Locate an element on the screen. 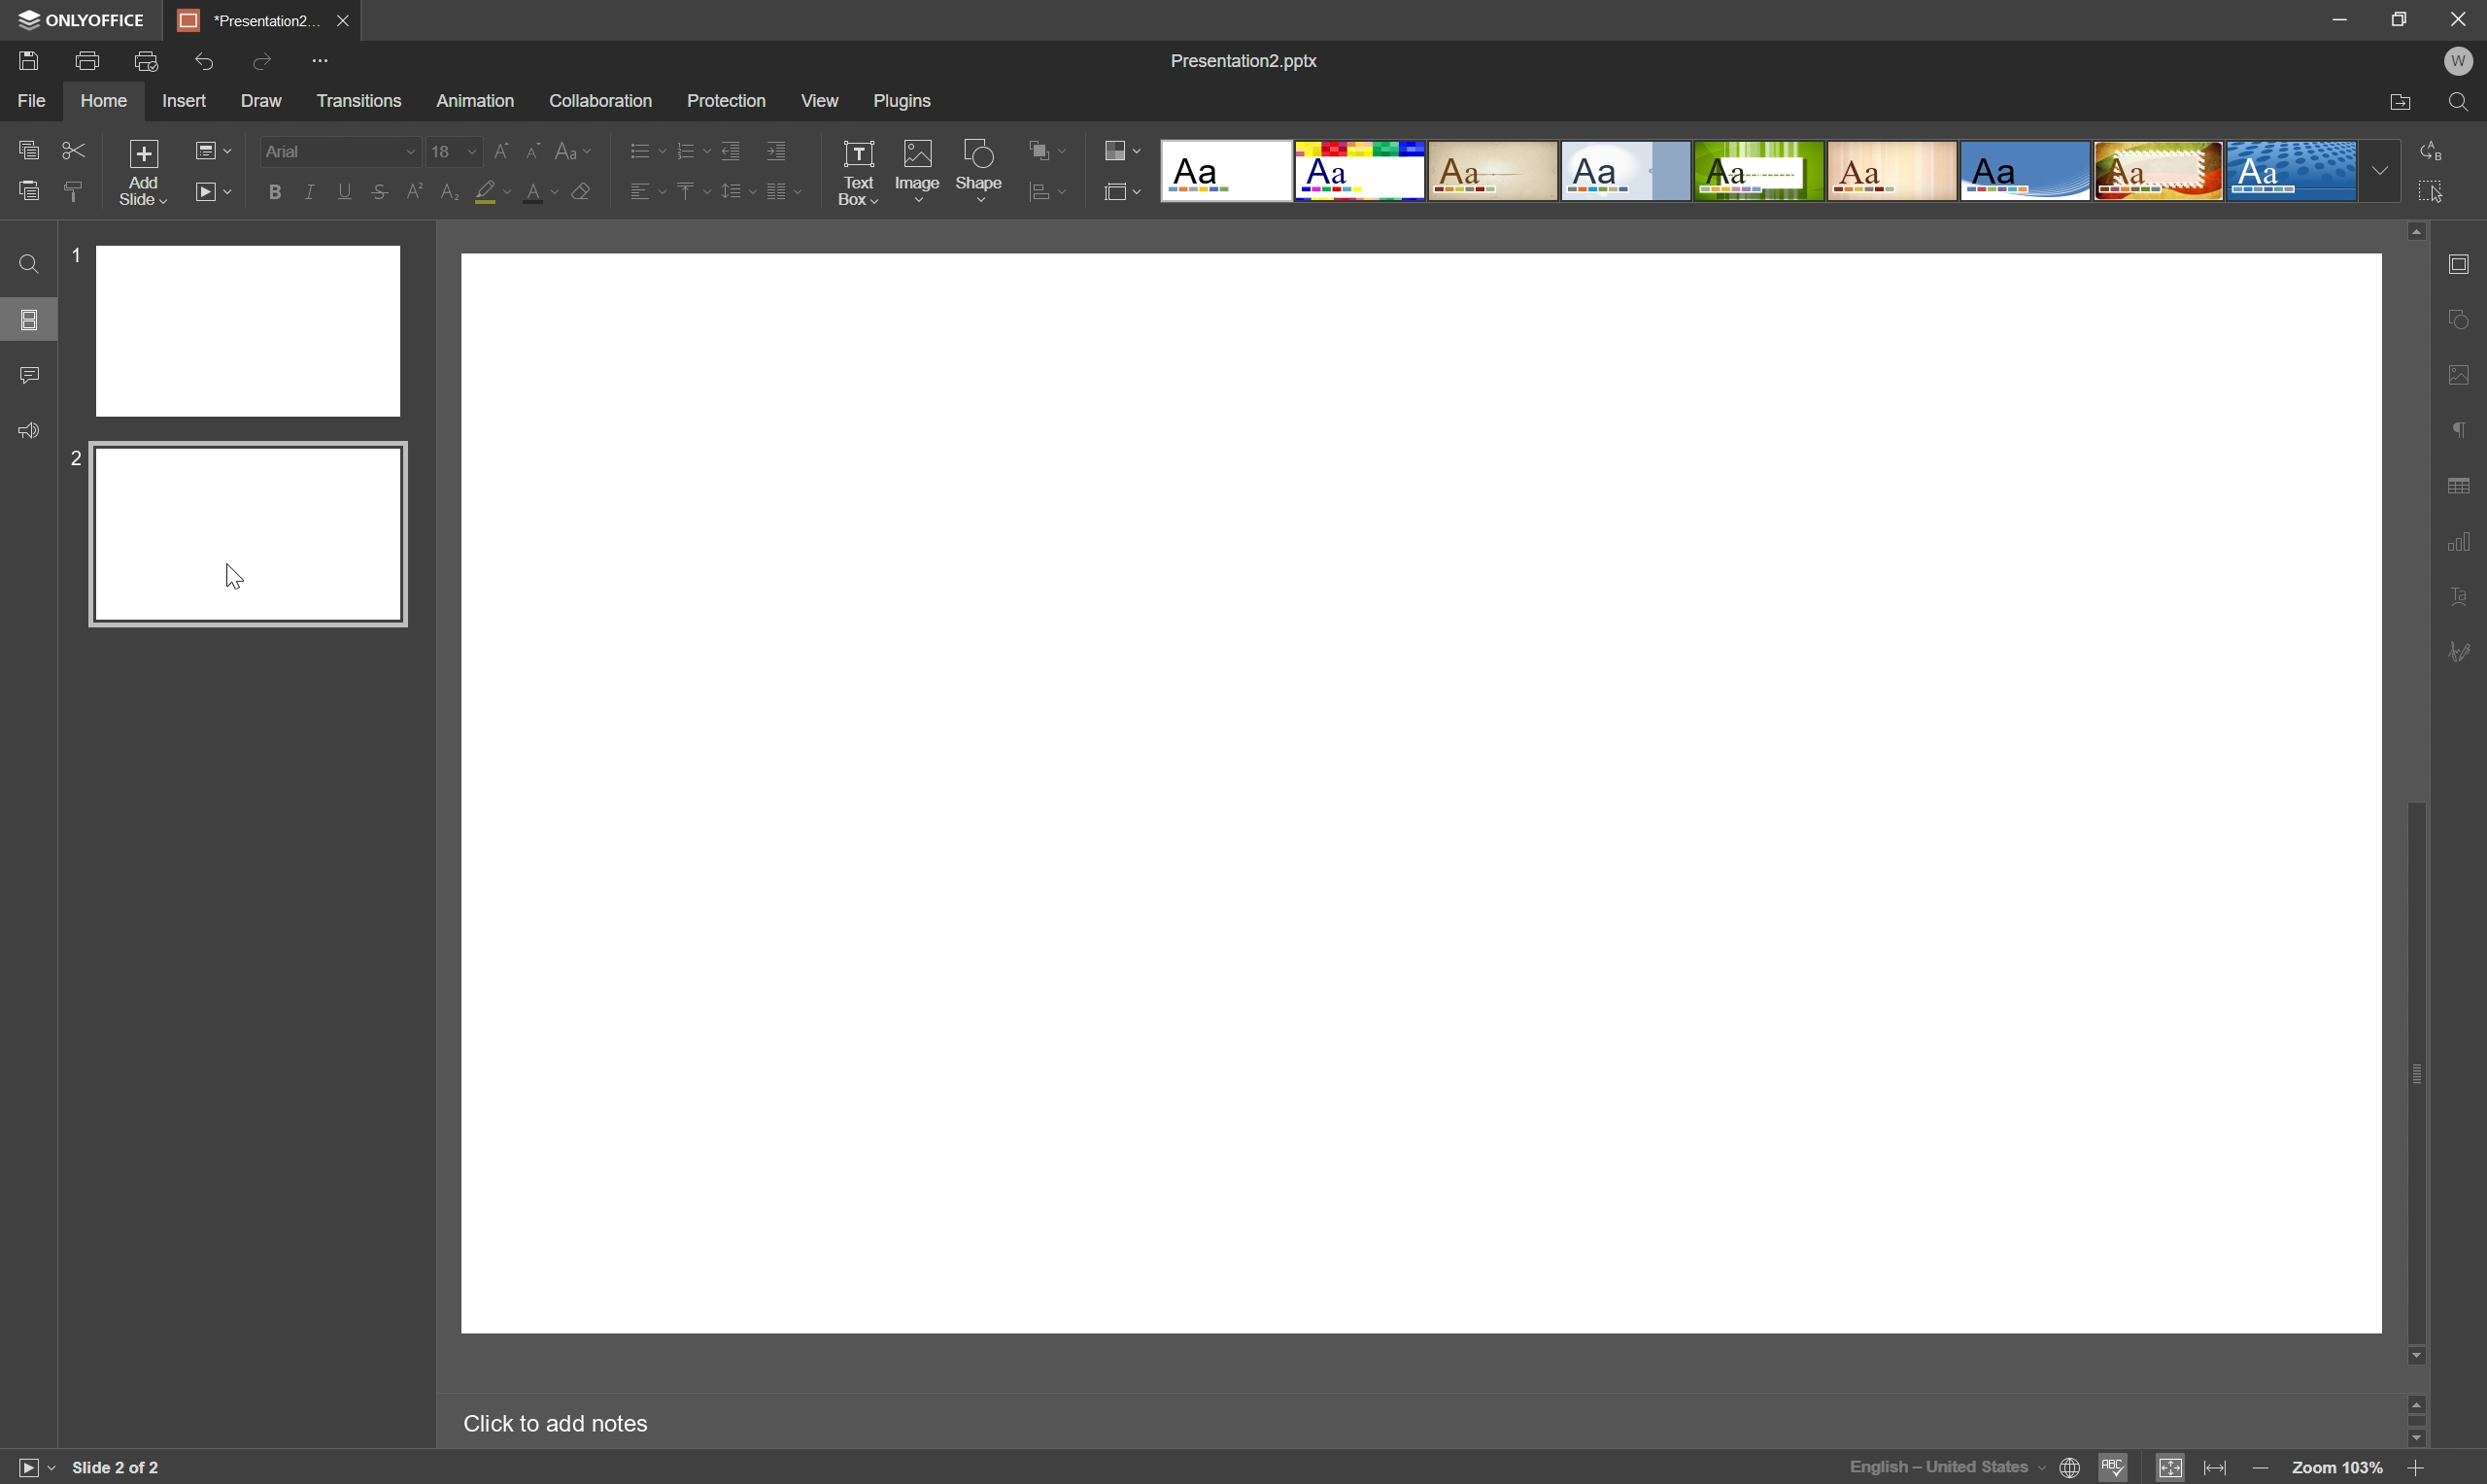  Paragraph settings is located at coordinates (2461, 425).